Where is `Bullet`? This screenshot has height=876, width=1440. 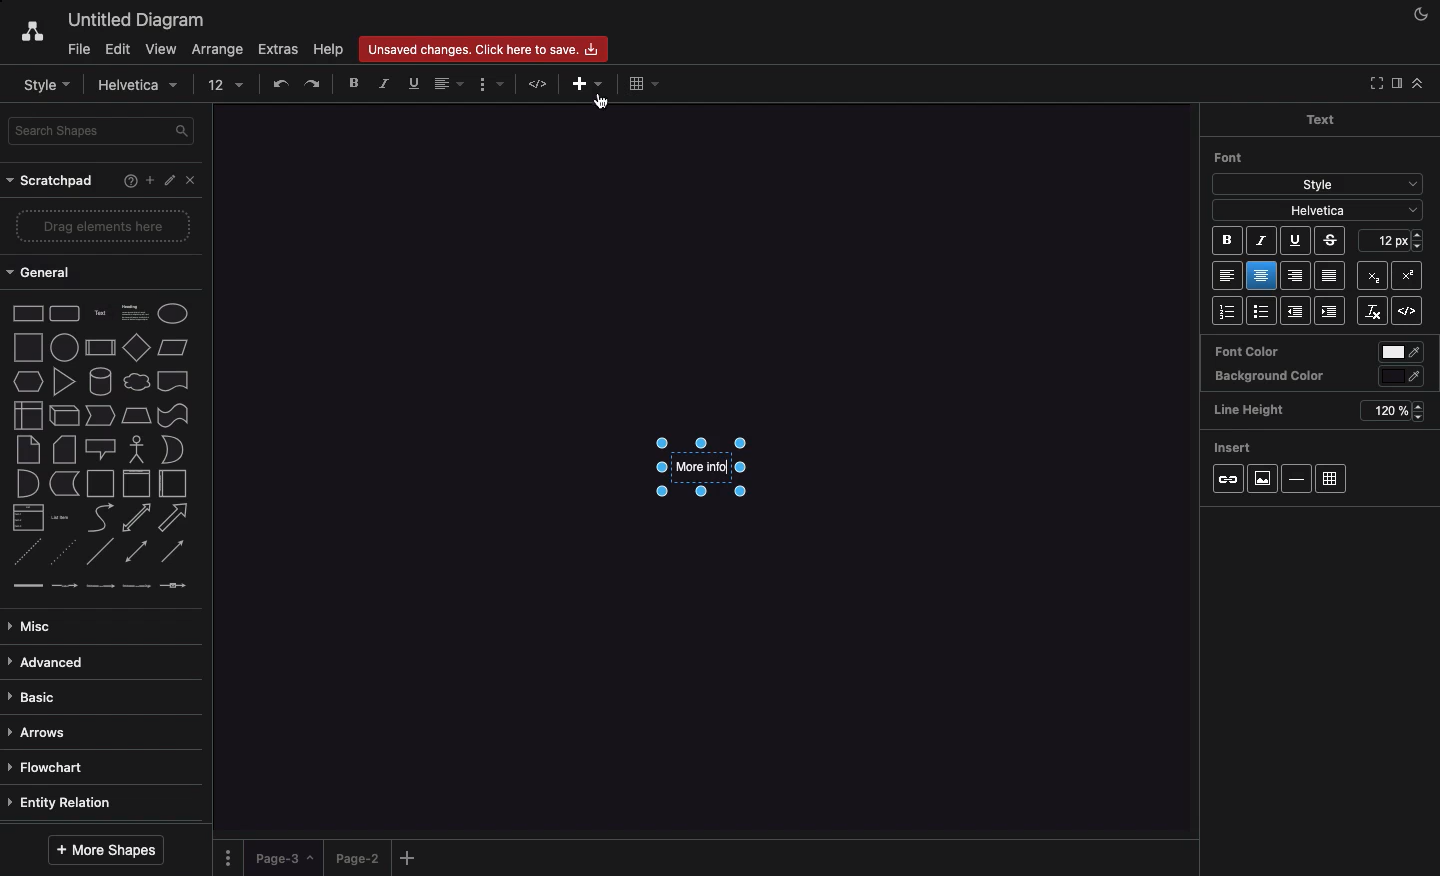 Bullet is located at coordinates (1262, 312).